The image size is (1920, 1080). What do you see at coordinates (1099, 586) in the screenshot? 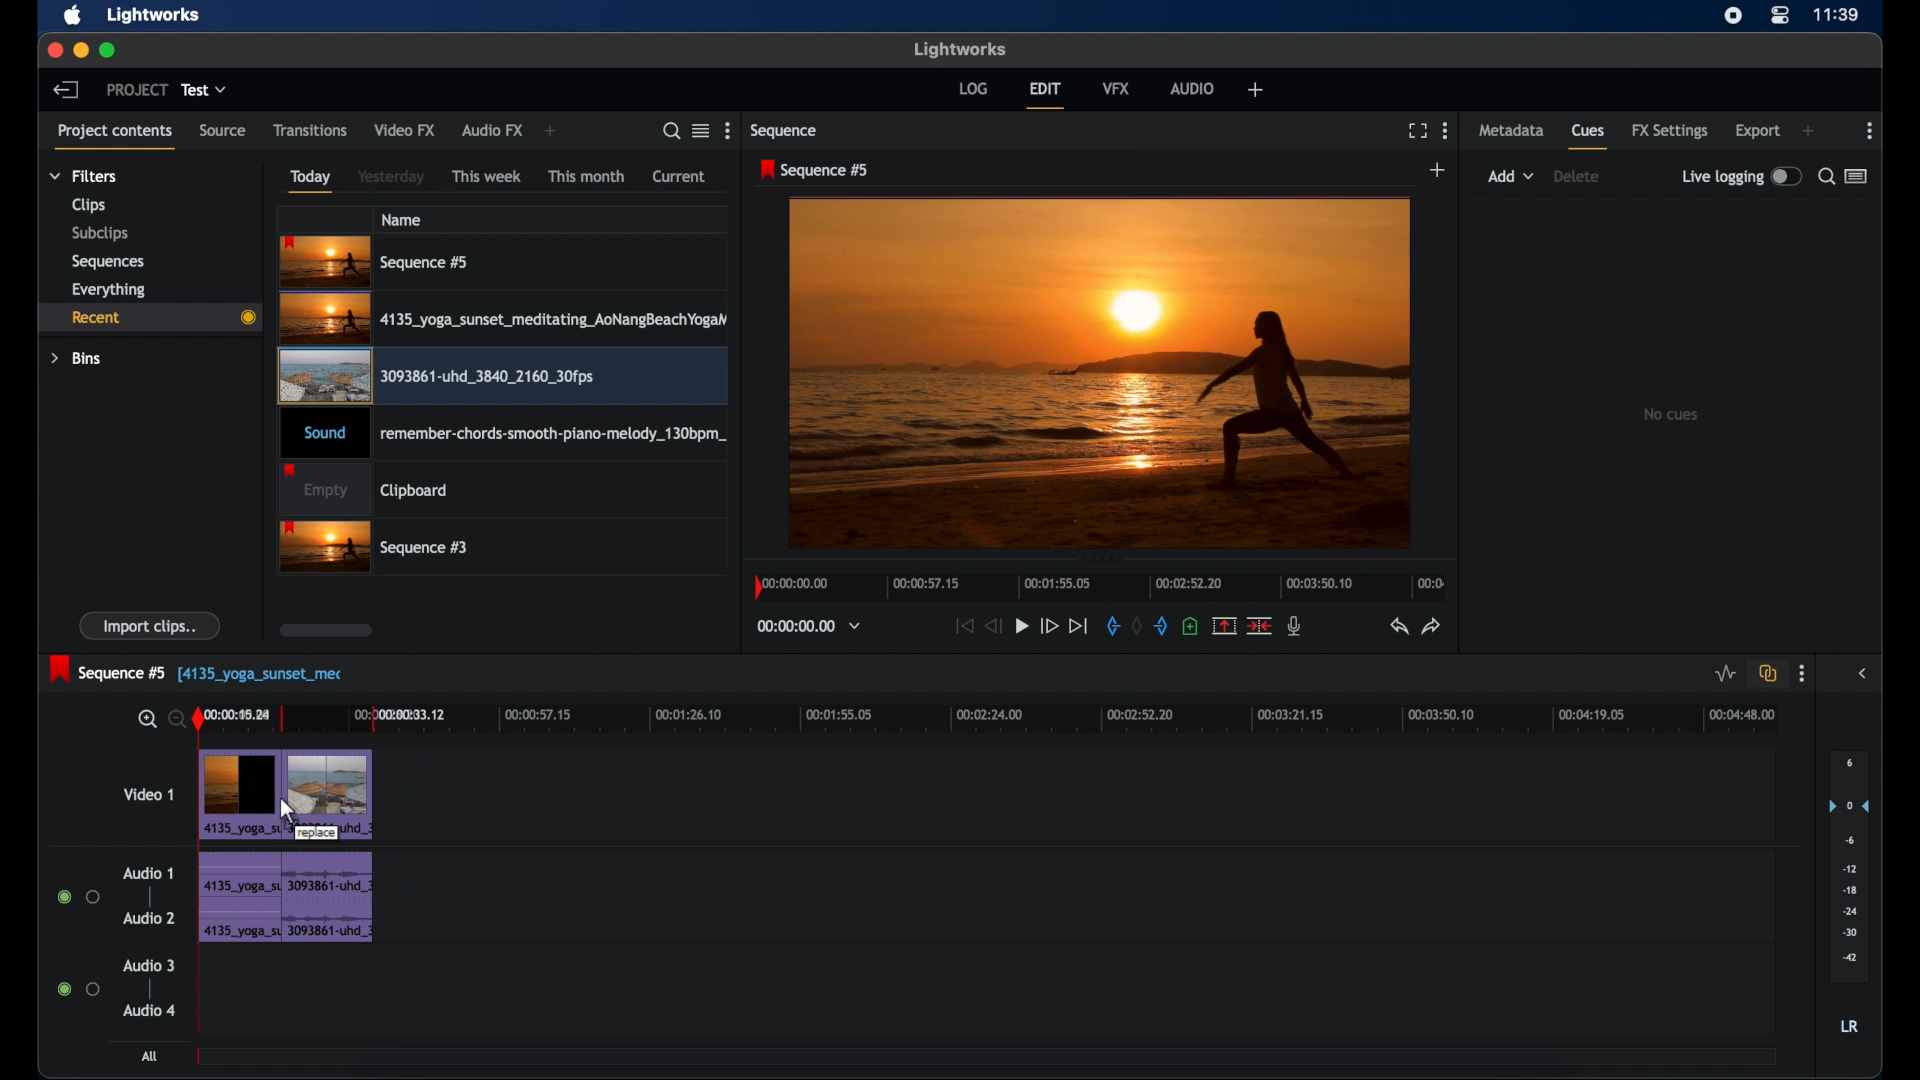
I see `timeline scale` at bounding box center [1099, 586].